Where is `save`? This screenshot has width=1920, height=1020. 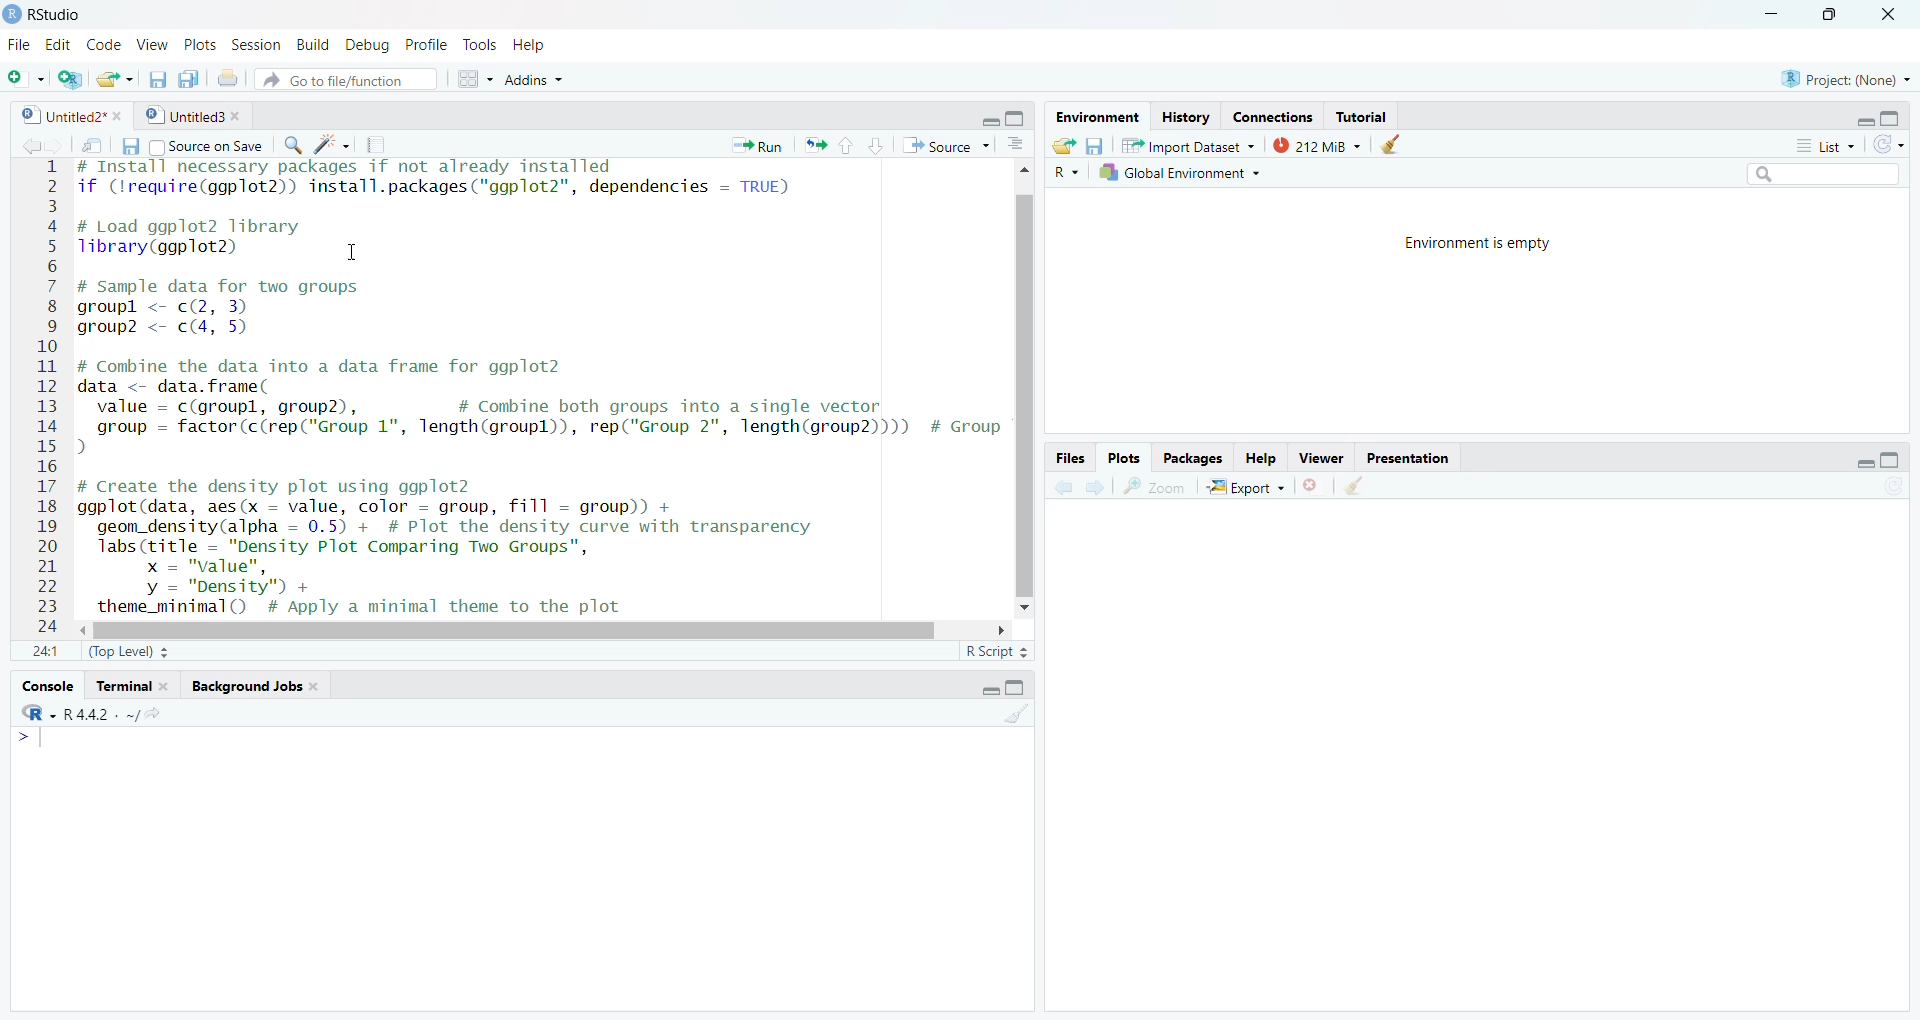
save is located at coordinates (1097, 145).